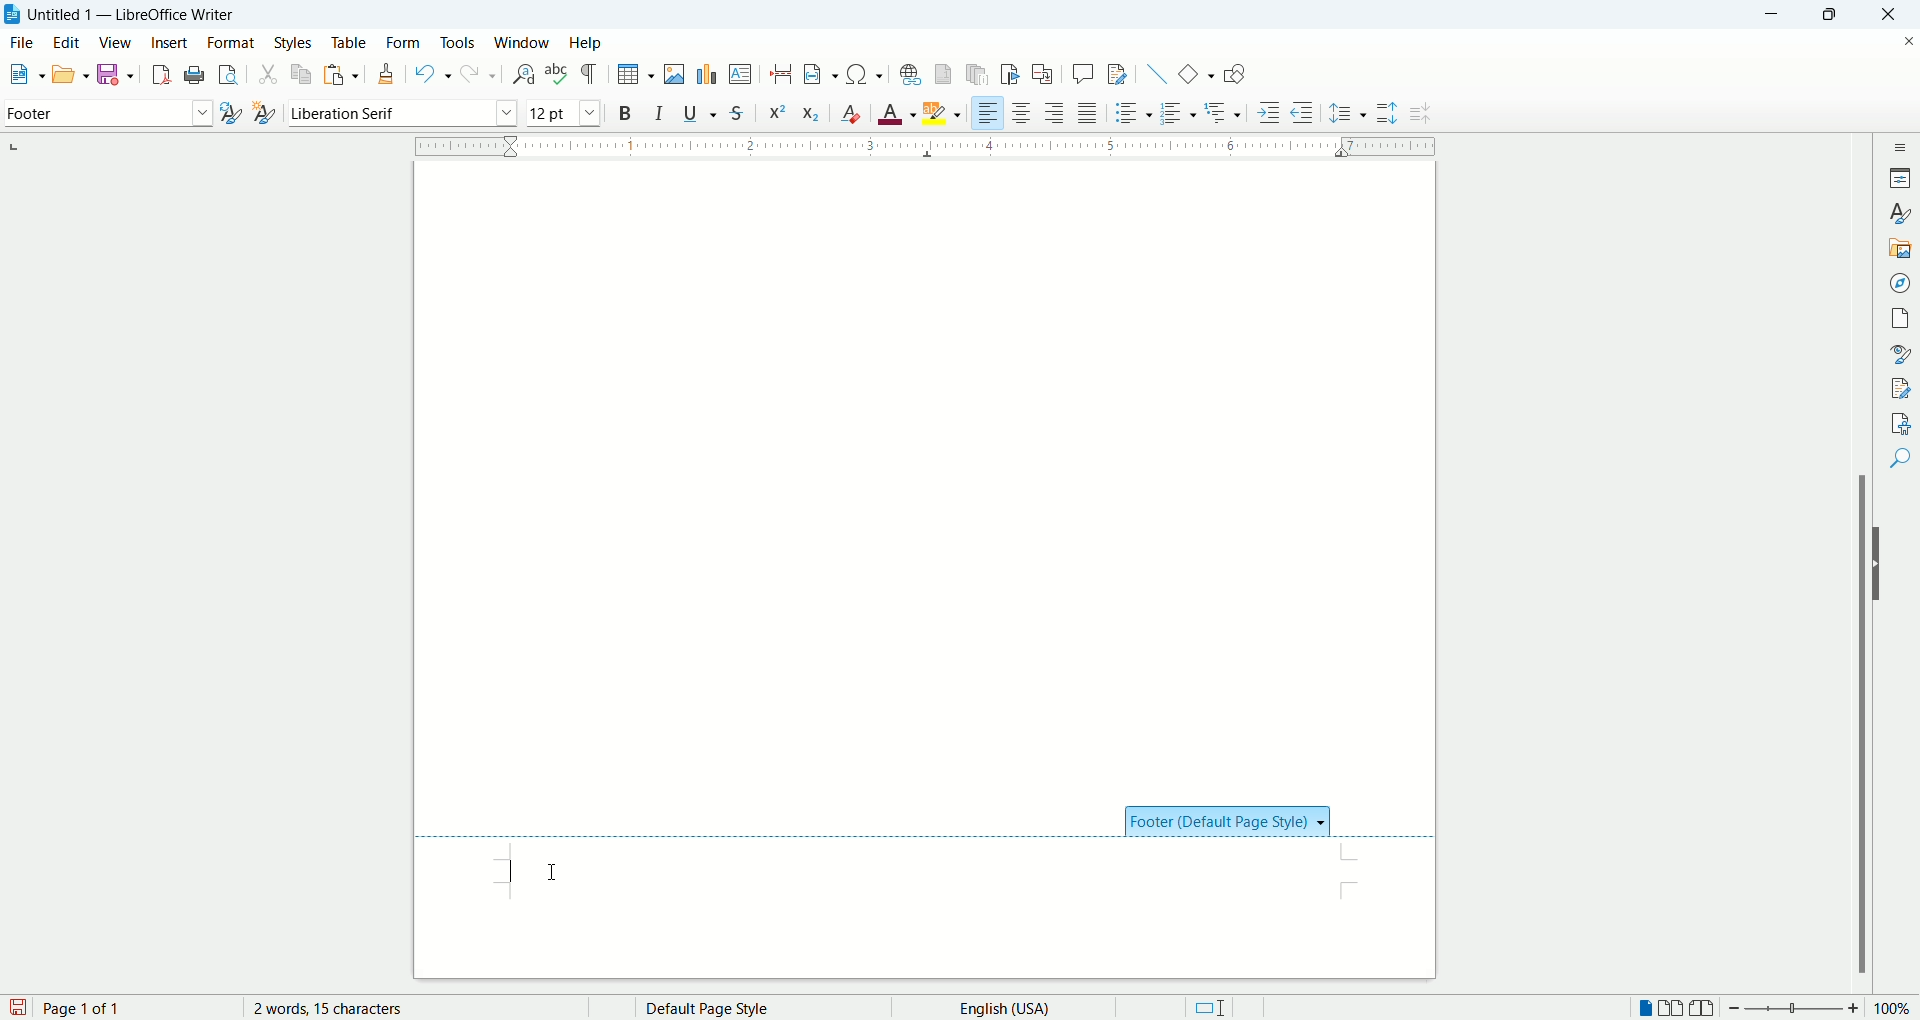  Describe the element at coordinates (1197, 72) in the screenshot. I see `insert basic shapes` at that location.